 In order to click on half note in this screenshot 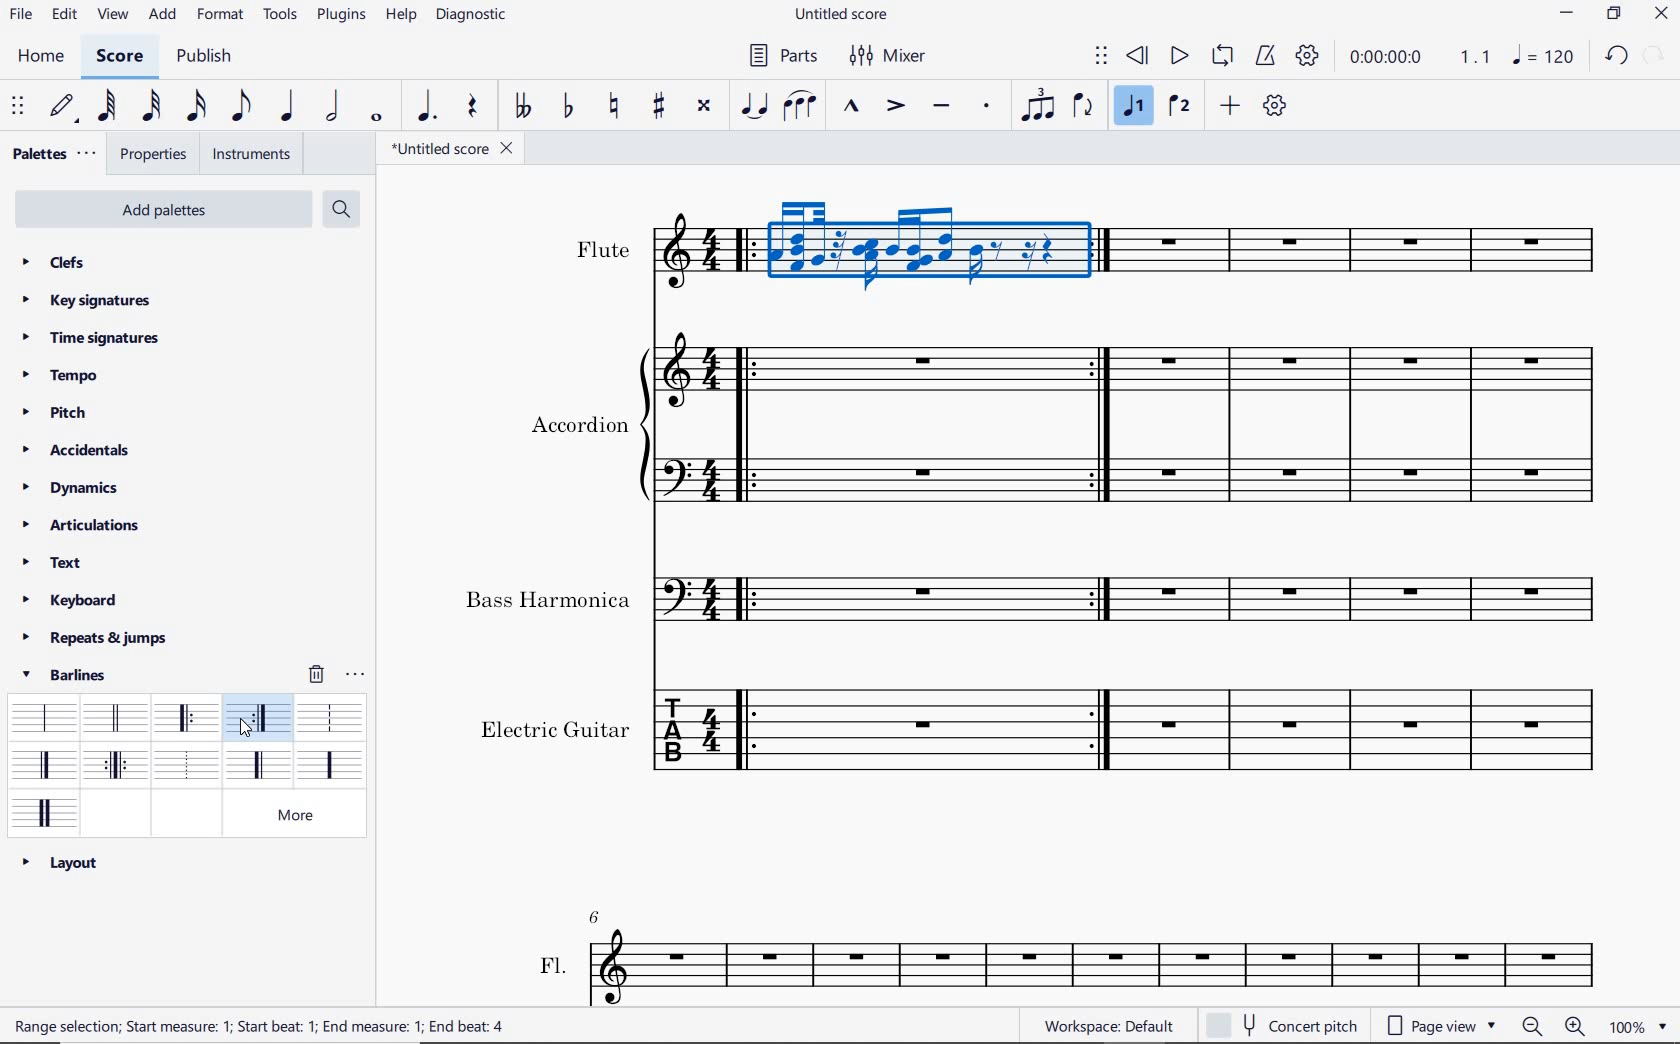, I will do `click(332, 107)`.